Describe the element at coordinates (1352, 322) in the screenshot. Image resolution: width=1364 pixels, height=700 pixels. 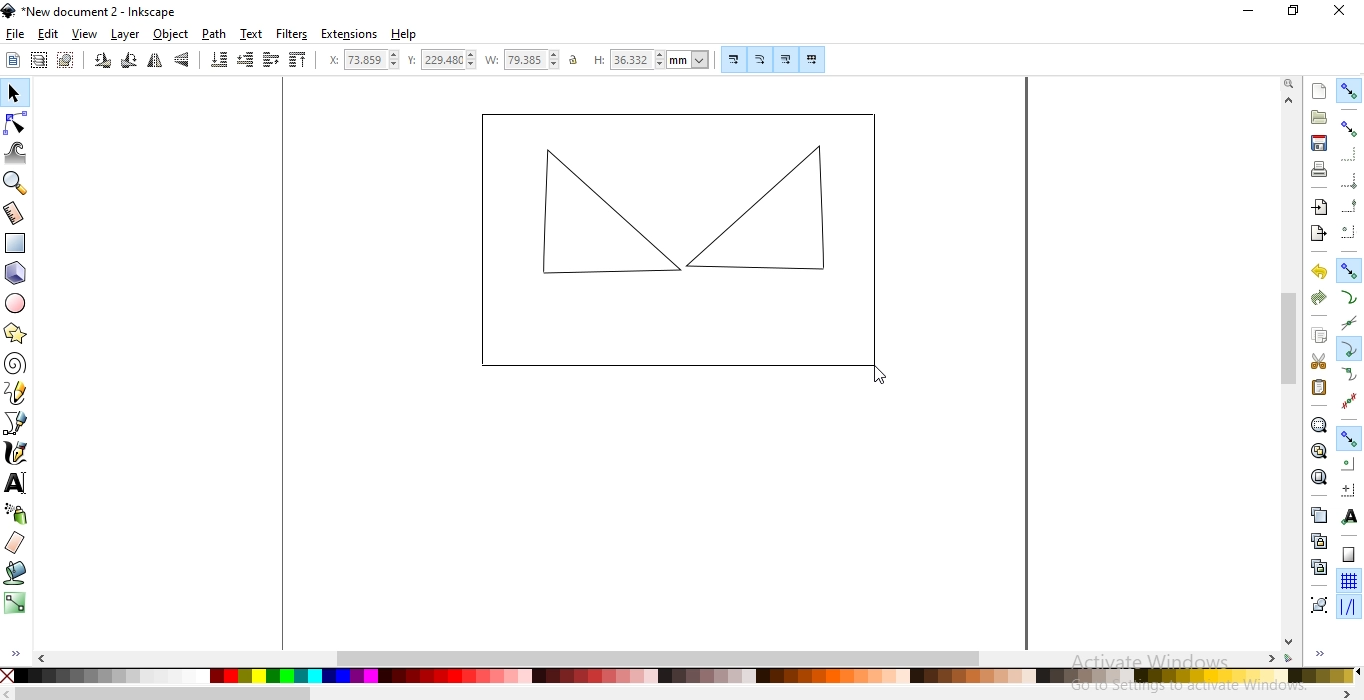
I see `snap to path intersections` at that location.